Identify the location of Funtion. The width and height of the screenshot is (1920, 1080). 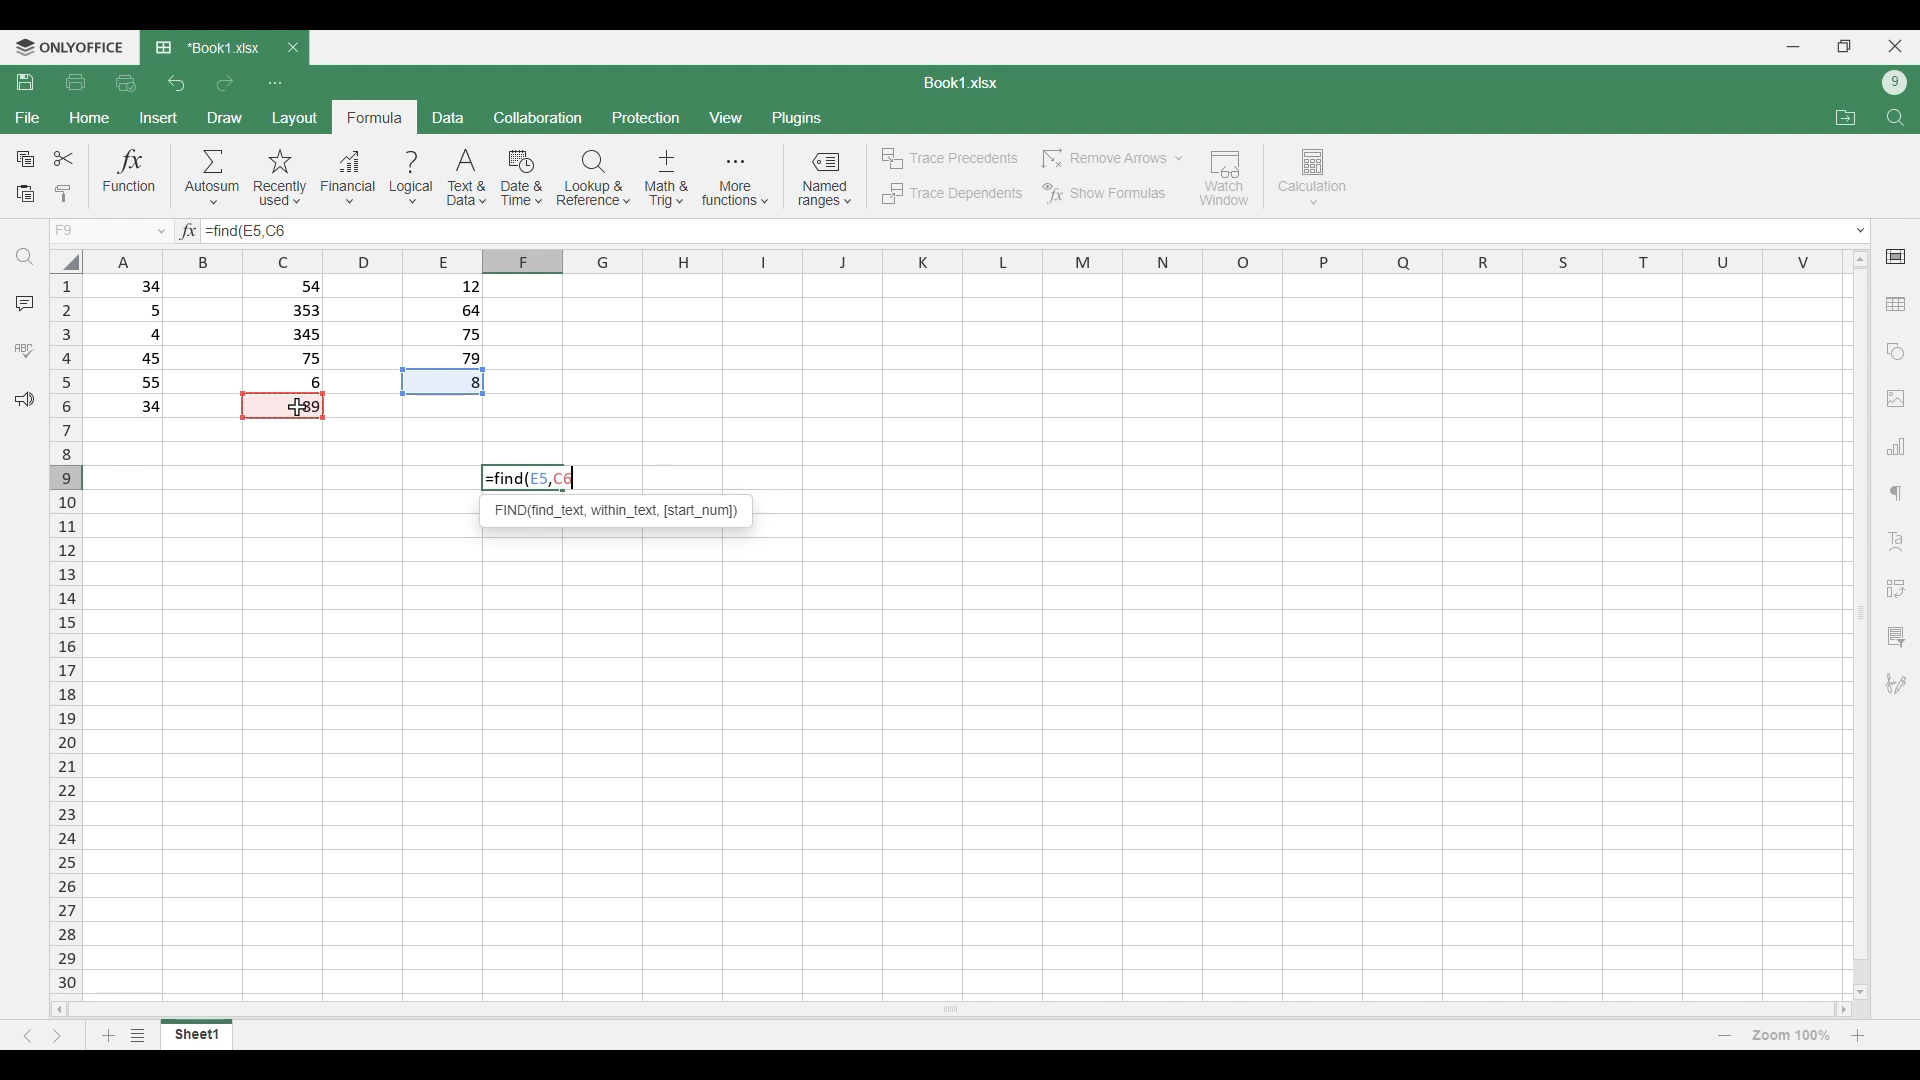
(130, 175).